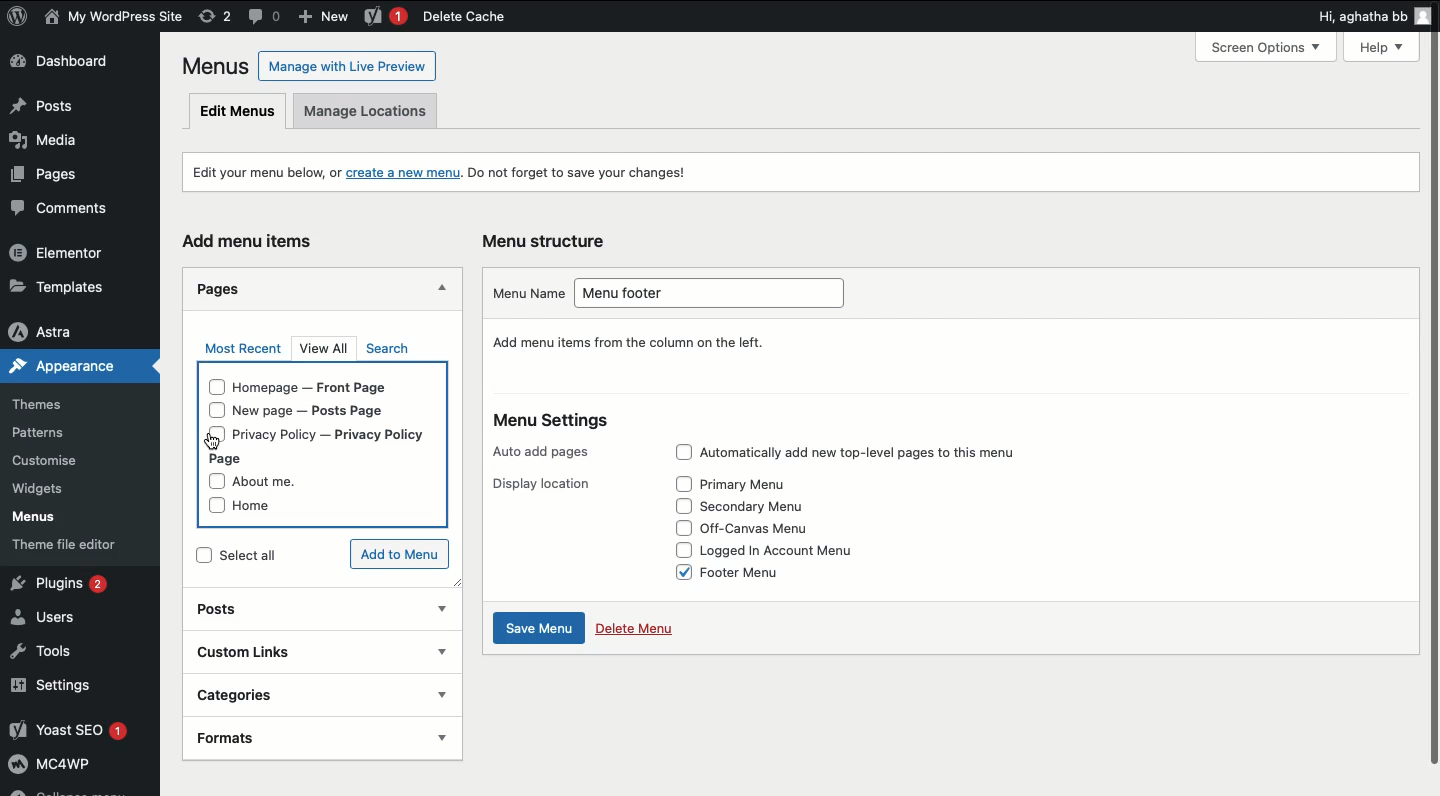  What do you see at coordinates (214, 387) in the screenshot?
I see `checkbox` at bounding box center [214, 387].